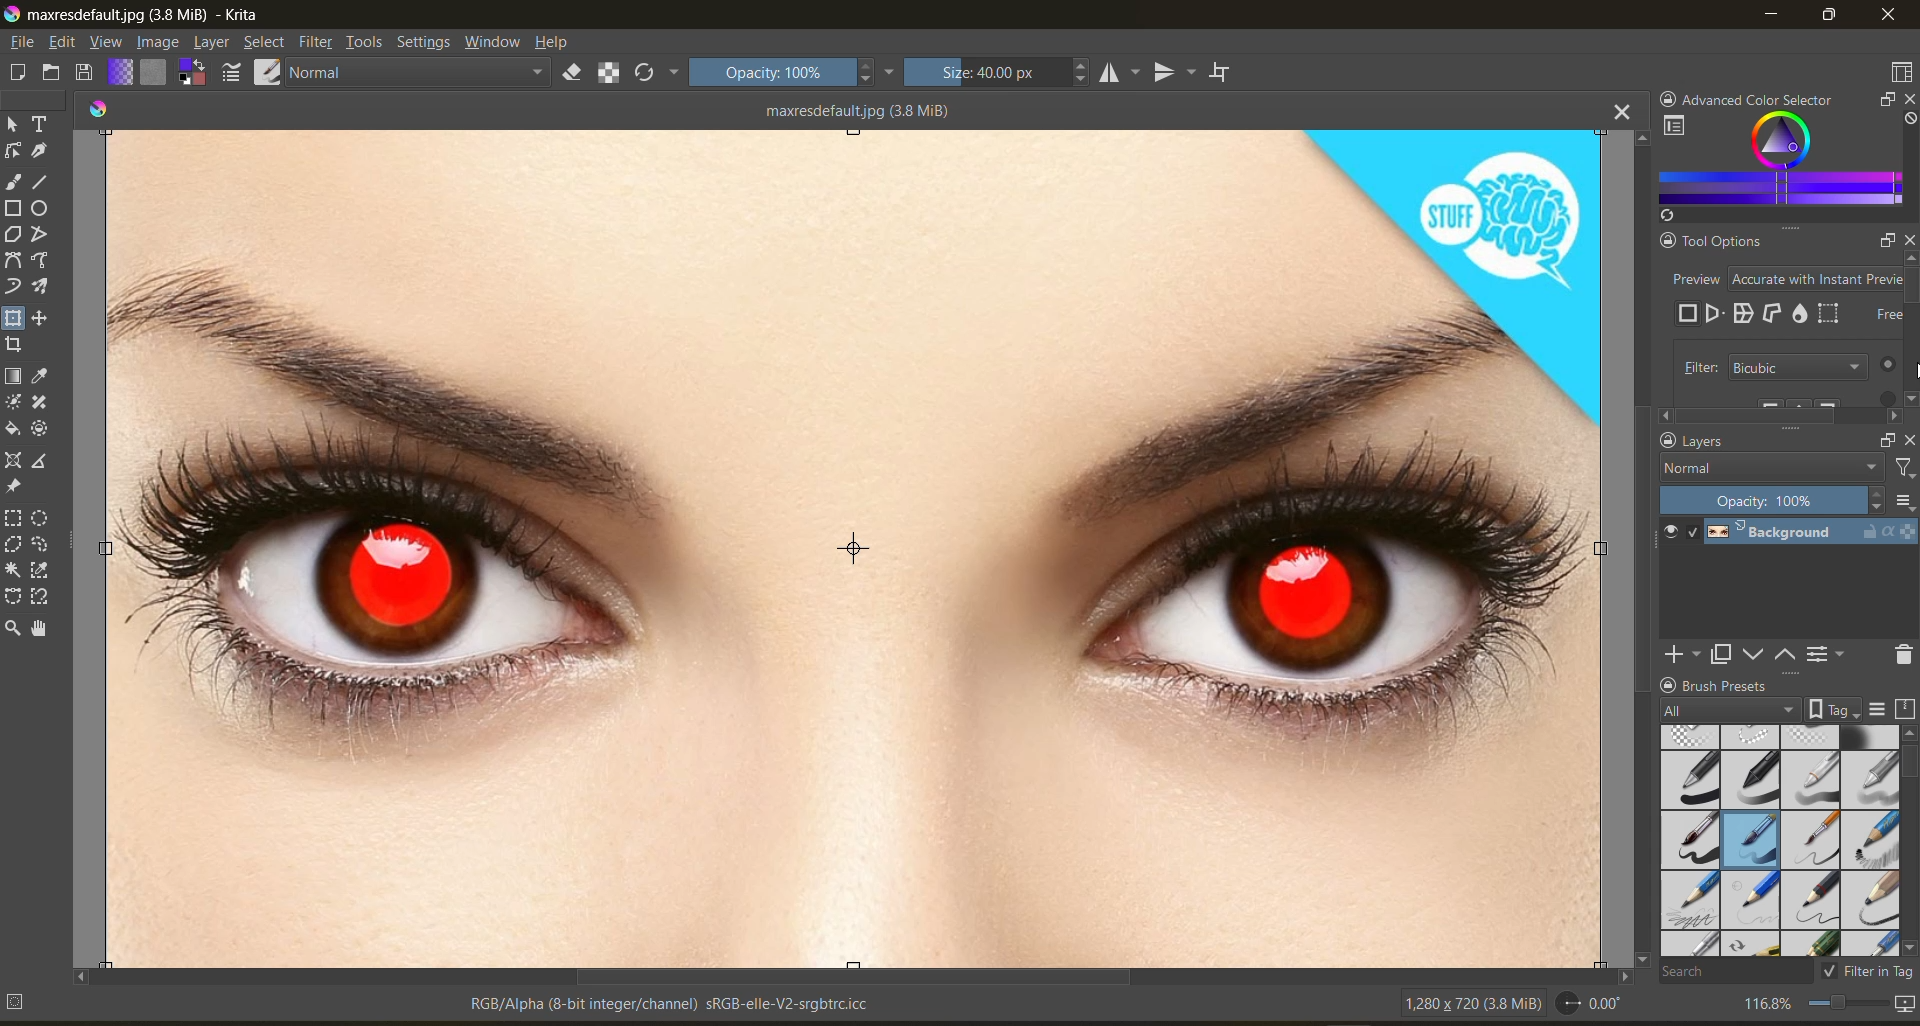 This screenshot has width=1920, height=1026. What do you see at coordinates (1758, 652) in the screenshot?
I see `mask down` at bounding box center [1758, 652].